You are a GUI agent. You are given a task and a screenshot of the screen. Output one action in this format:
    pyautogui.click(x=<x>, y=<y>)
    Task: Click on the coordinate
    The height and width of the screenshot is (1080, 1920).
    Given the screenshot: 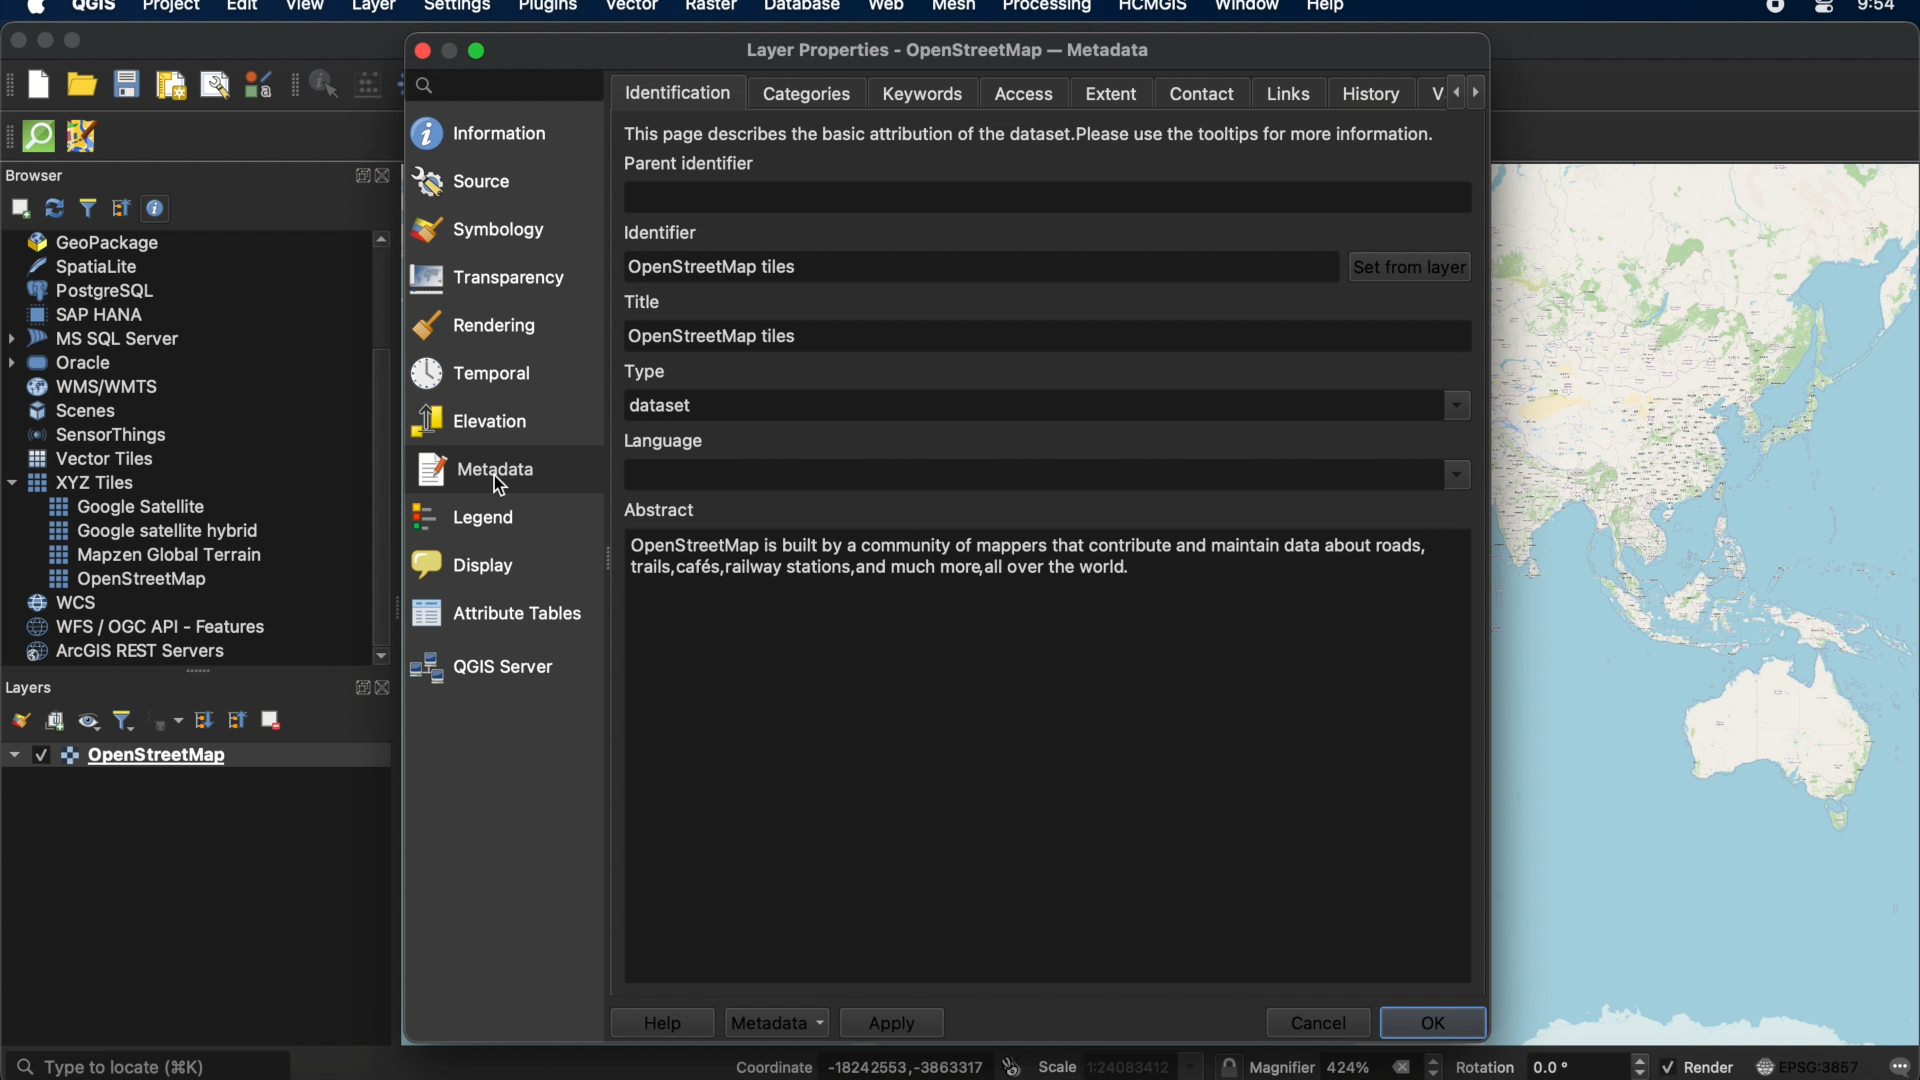 What is the action you would take?
    pyautogui.click(x=859, y=1061)
    